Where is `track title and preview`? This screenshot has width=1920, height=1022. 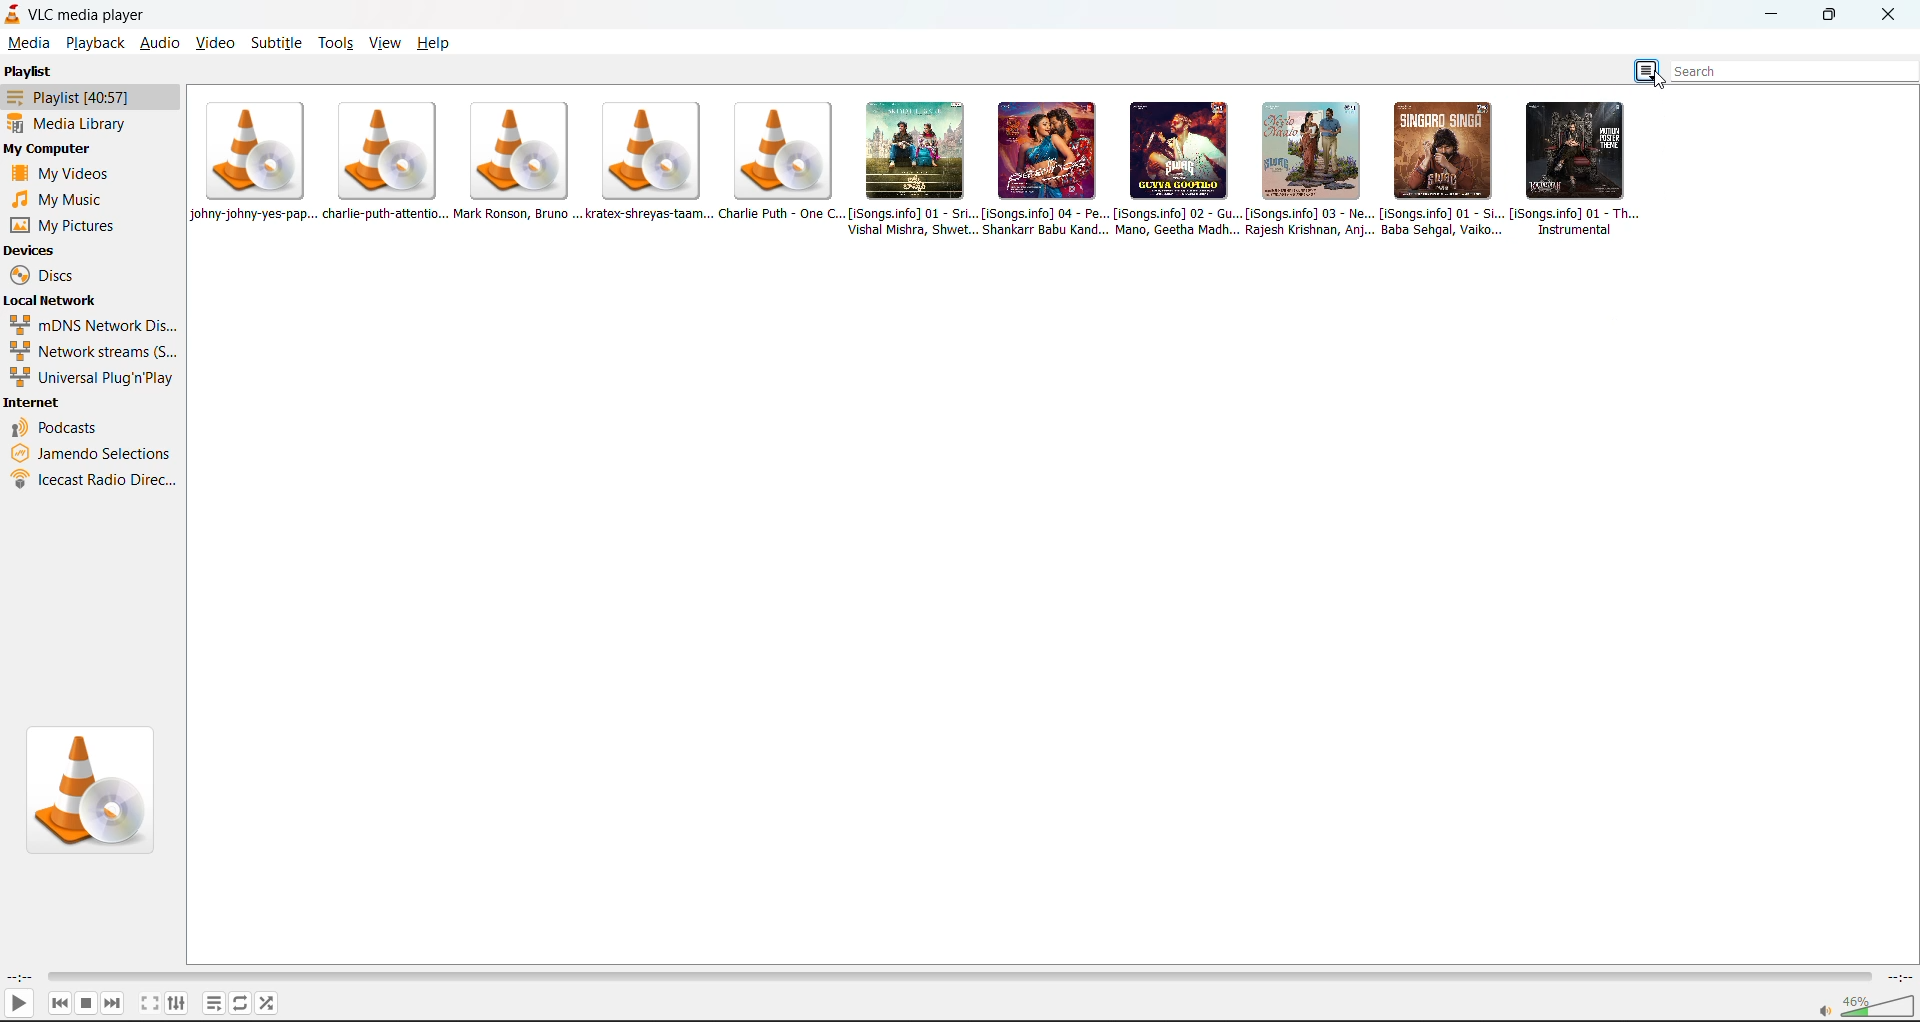 track title and preview is located at coordinates (516, 163).